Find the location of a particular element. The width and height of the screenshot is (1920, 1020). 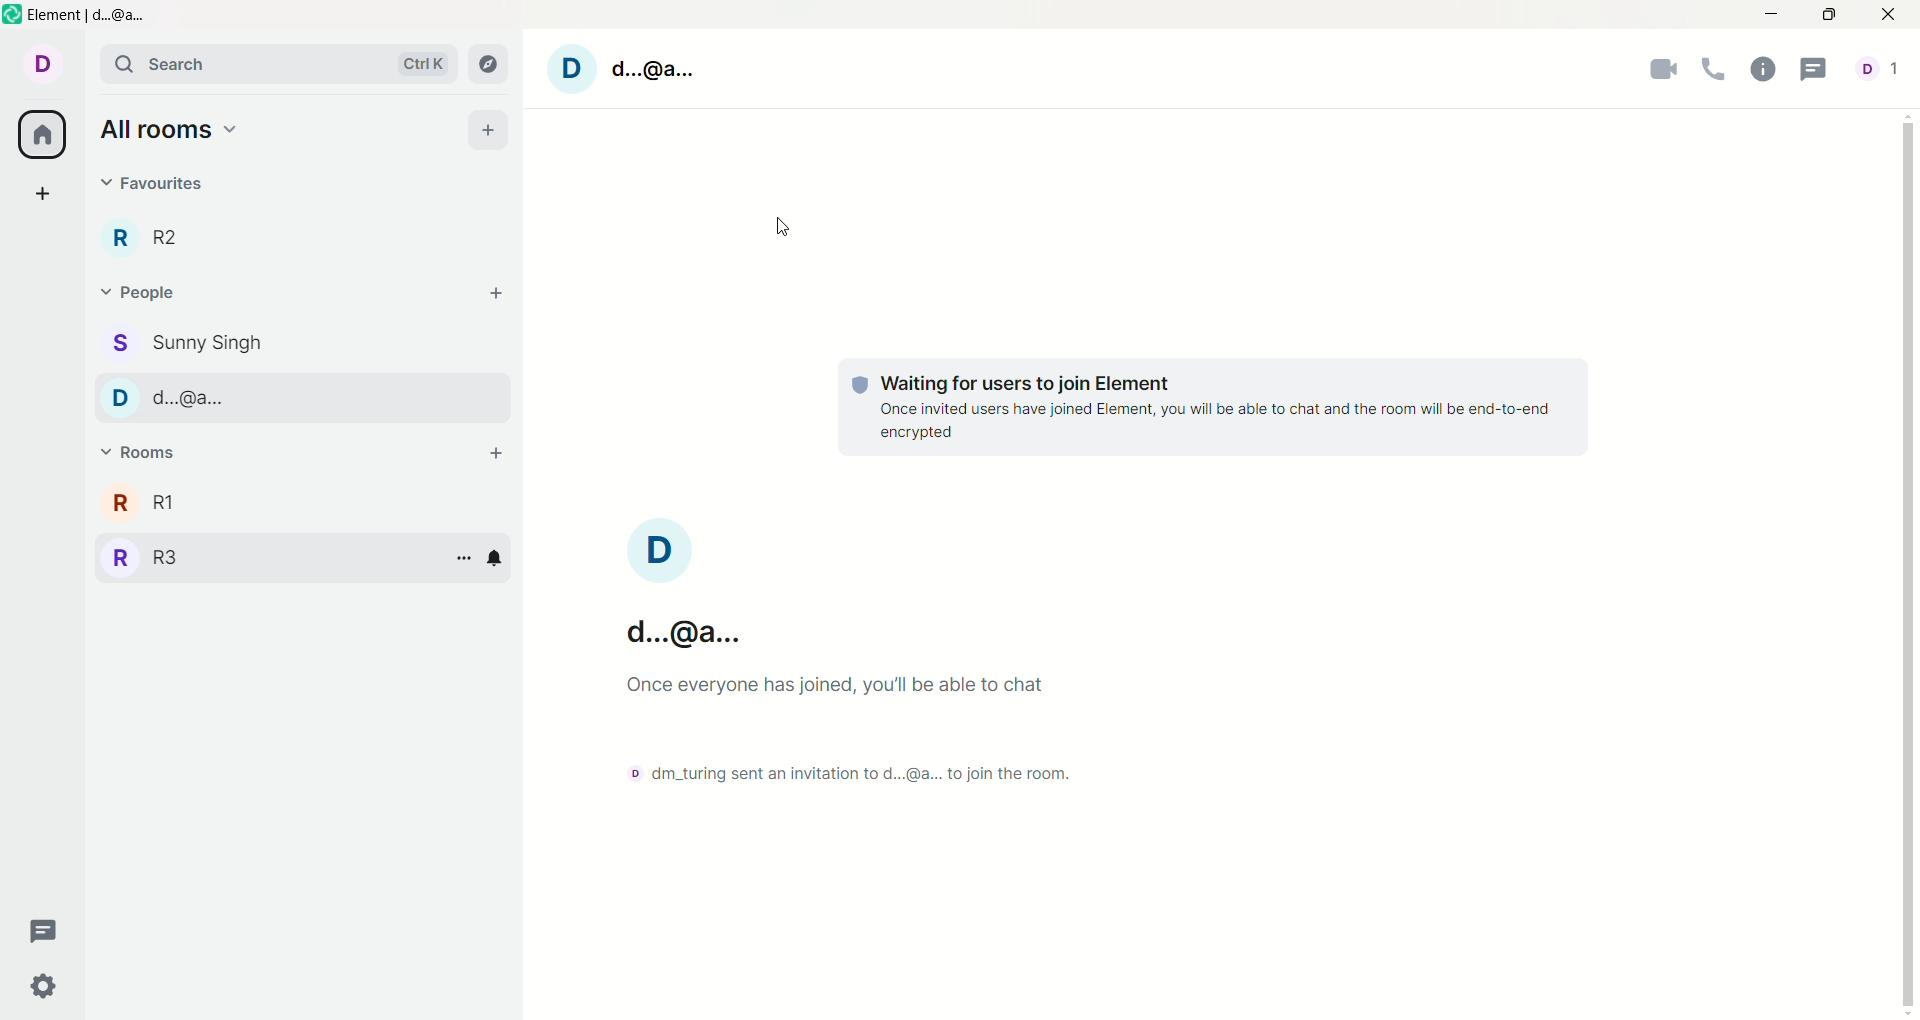

threads is located at coordinates (1817, 72).